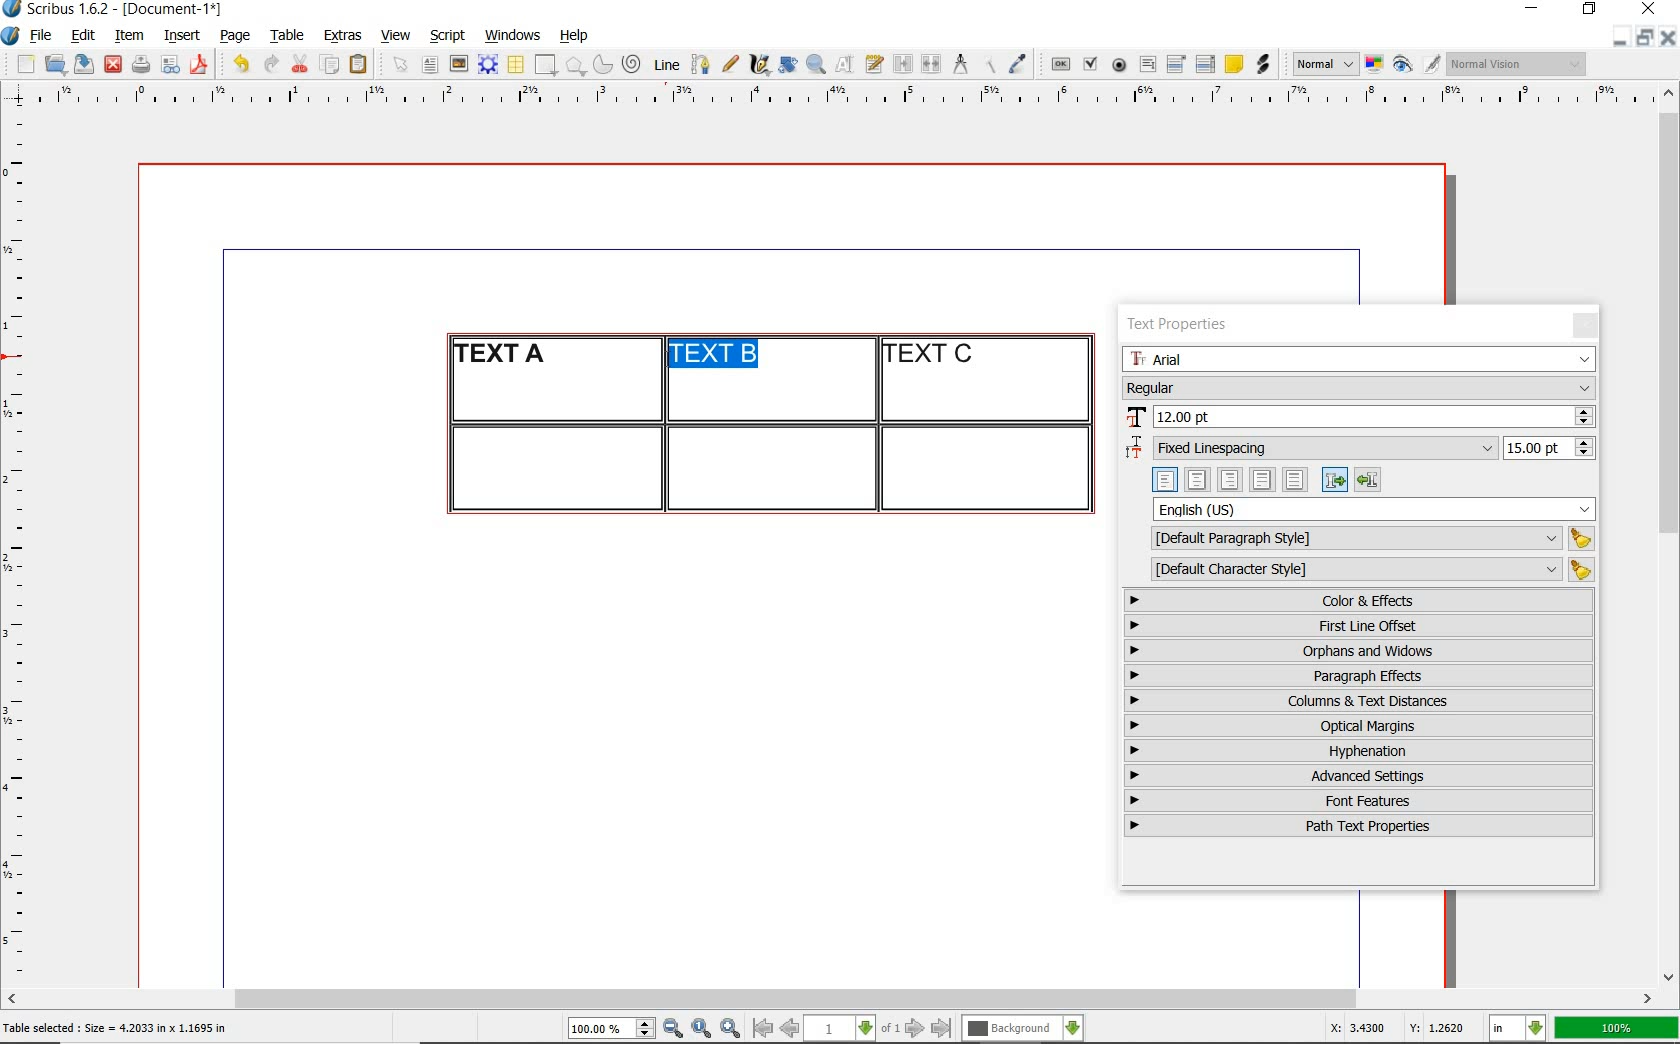  What do you see at coordinates (1618, 1028) in the screenshot?
I see `100%` at bounding box center [1618, 1028].